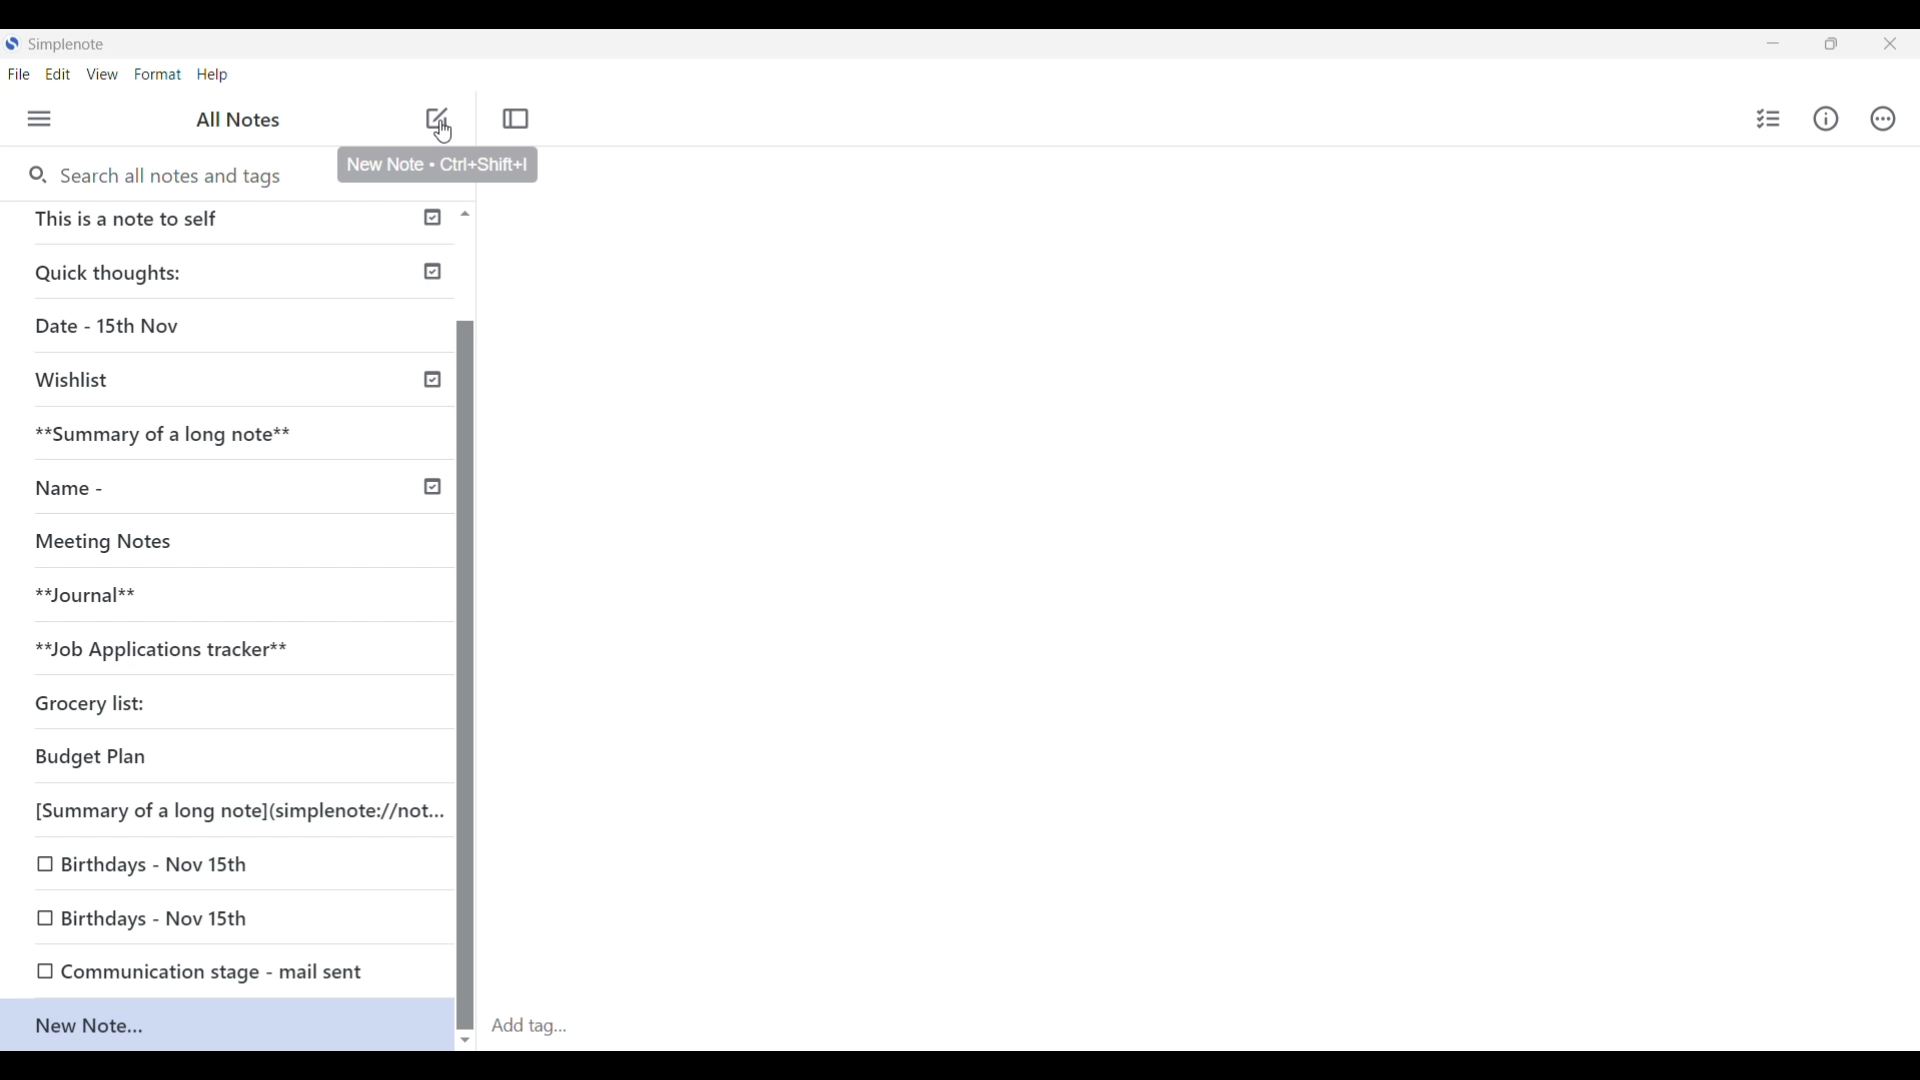  What do you see at coordinates (149, 757) in the screenshot?
I see `Budget Plan` at bounding box center [149, 757].